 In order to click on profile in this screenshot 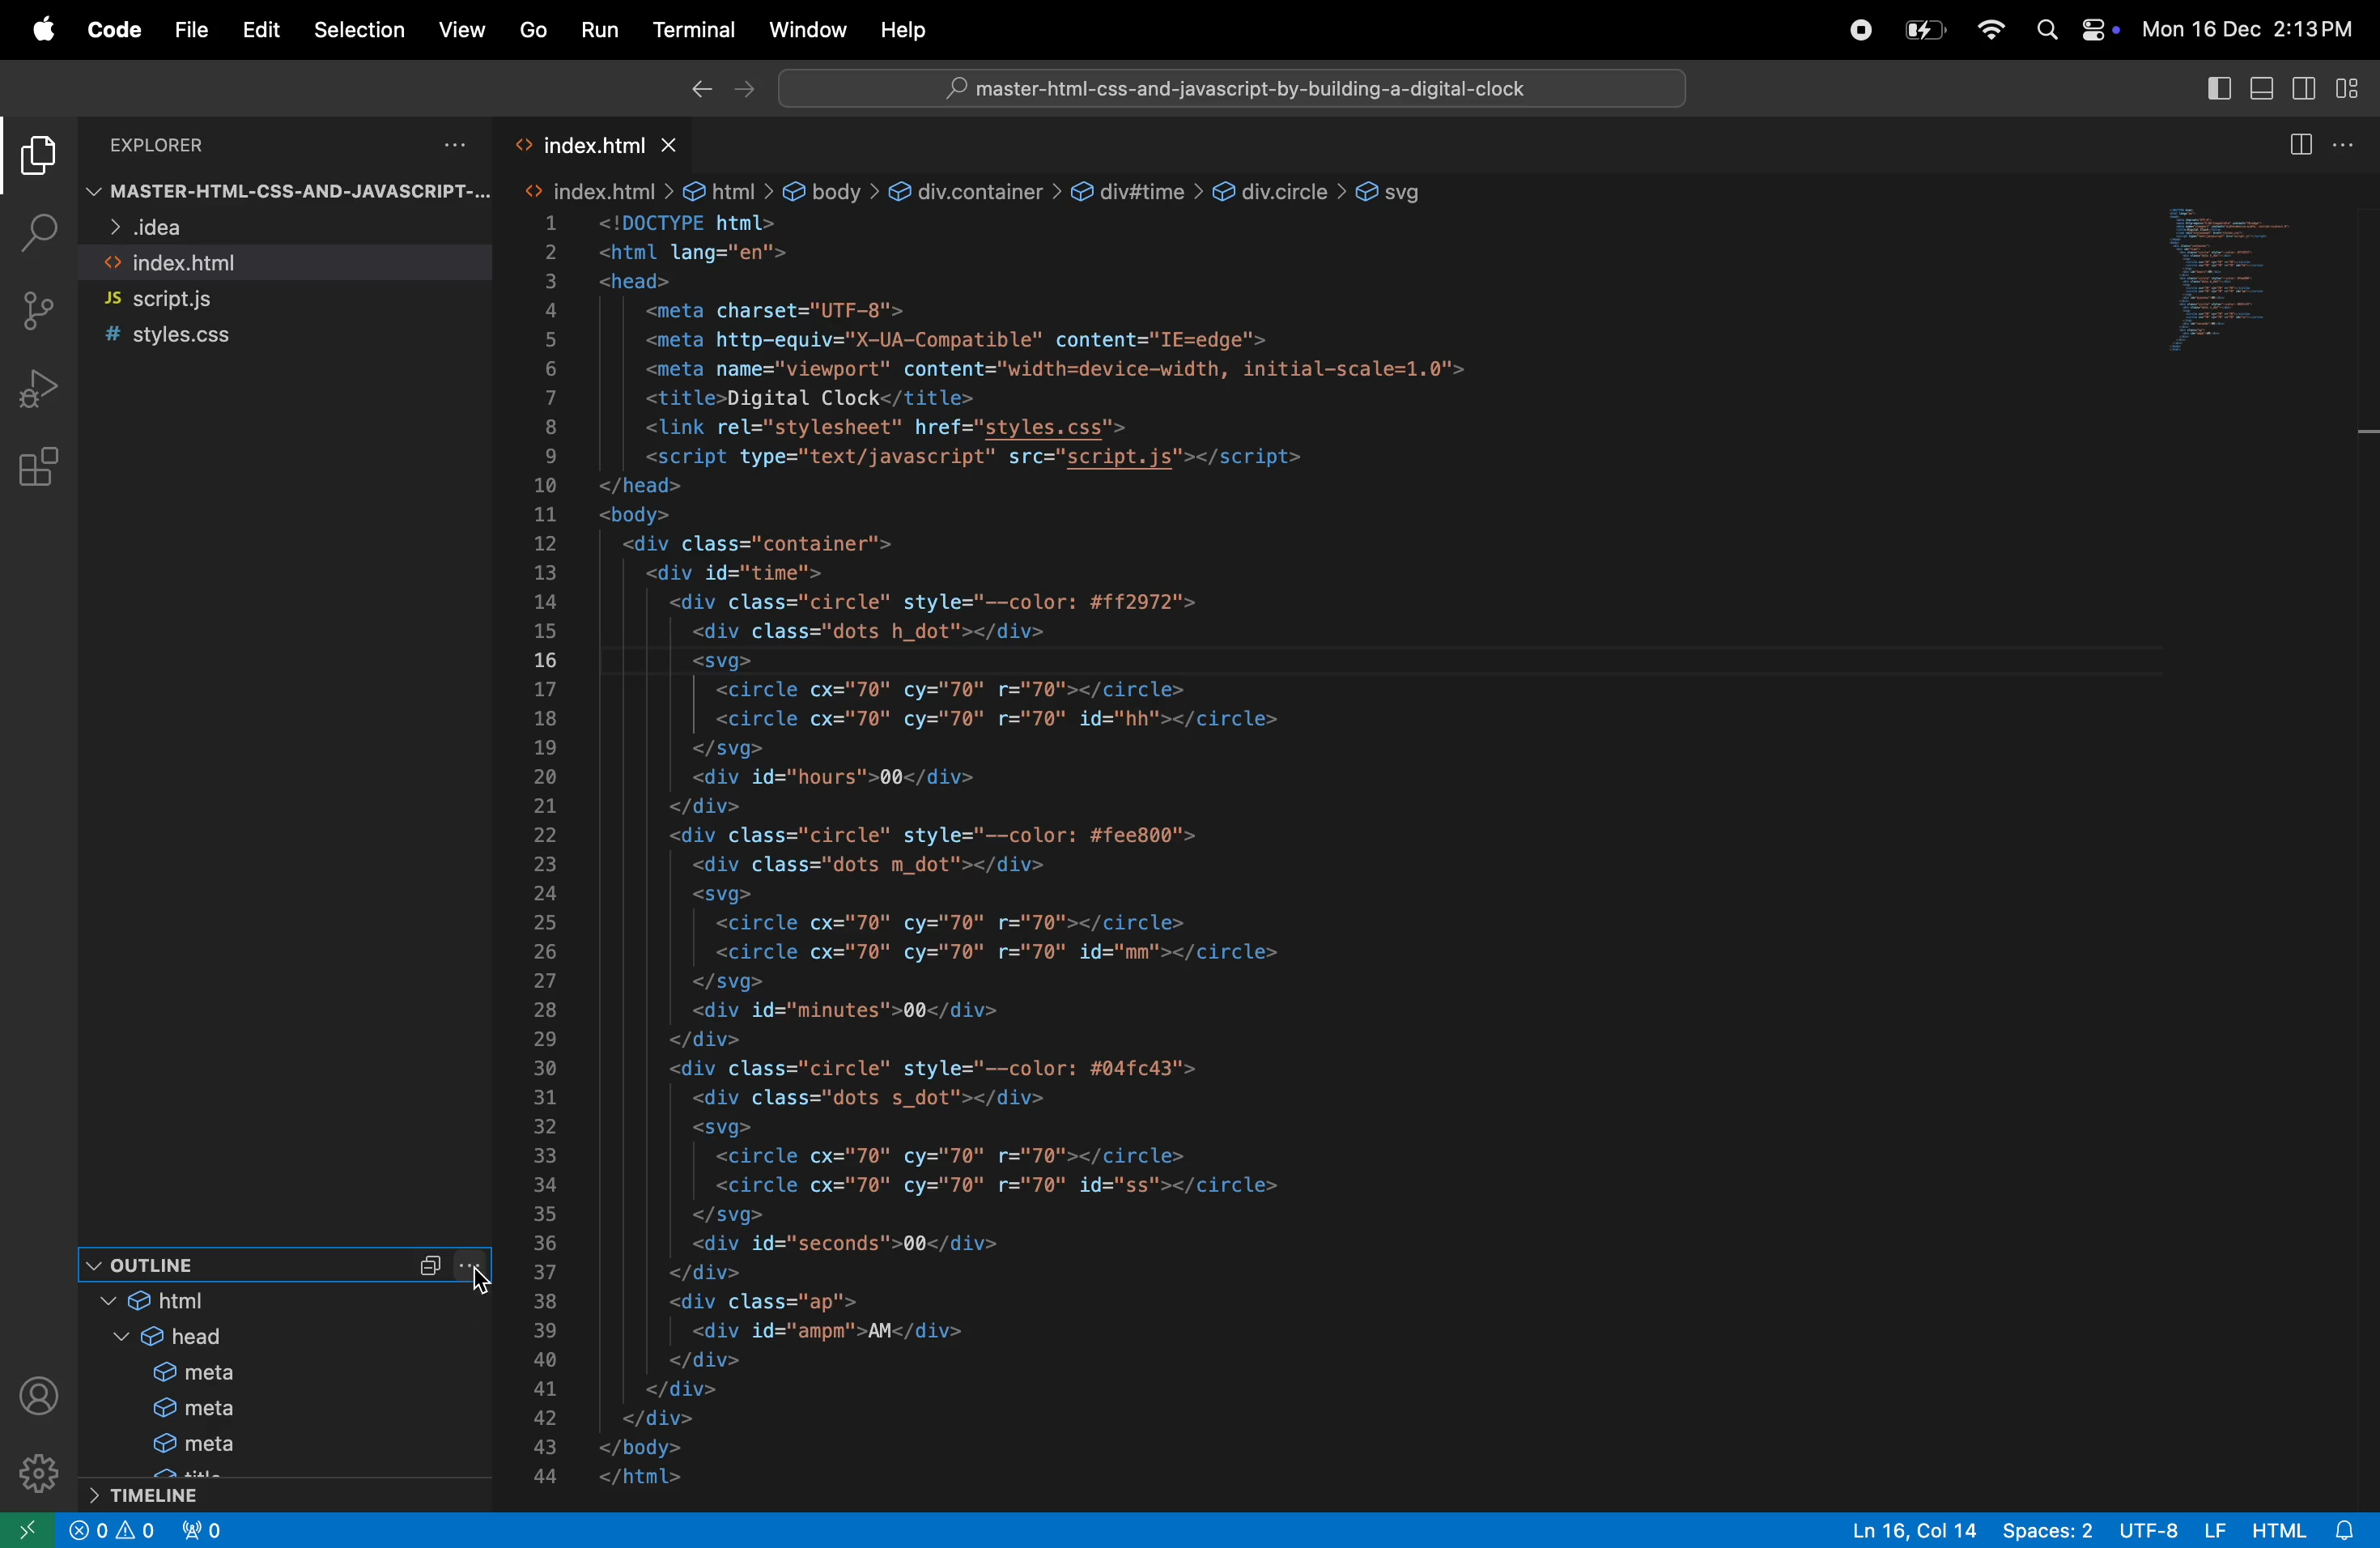, I will do `click(42, 1397)`.